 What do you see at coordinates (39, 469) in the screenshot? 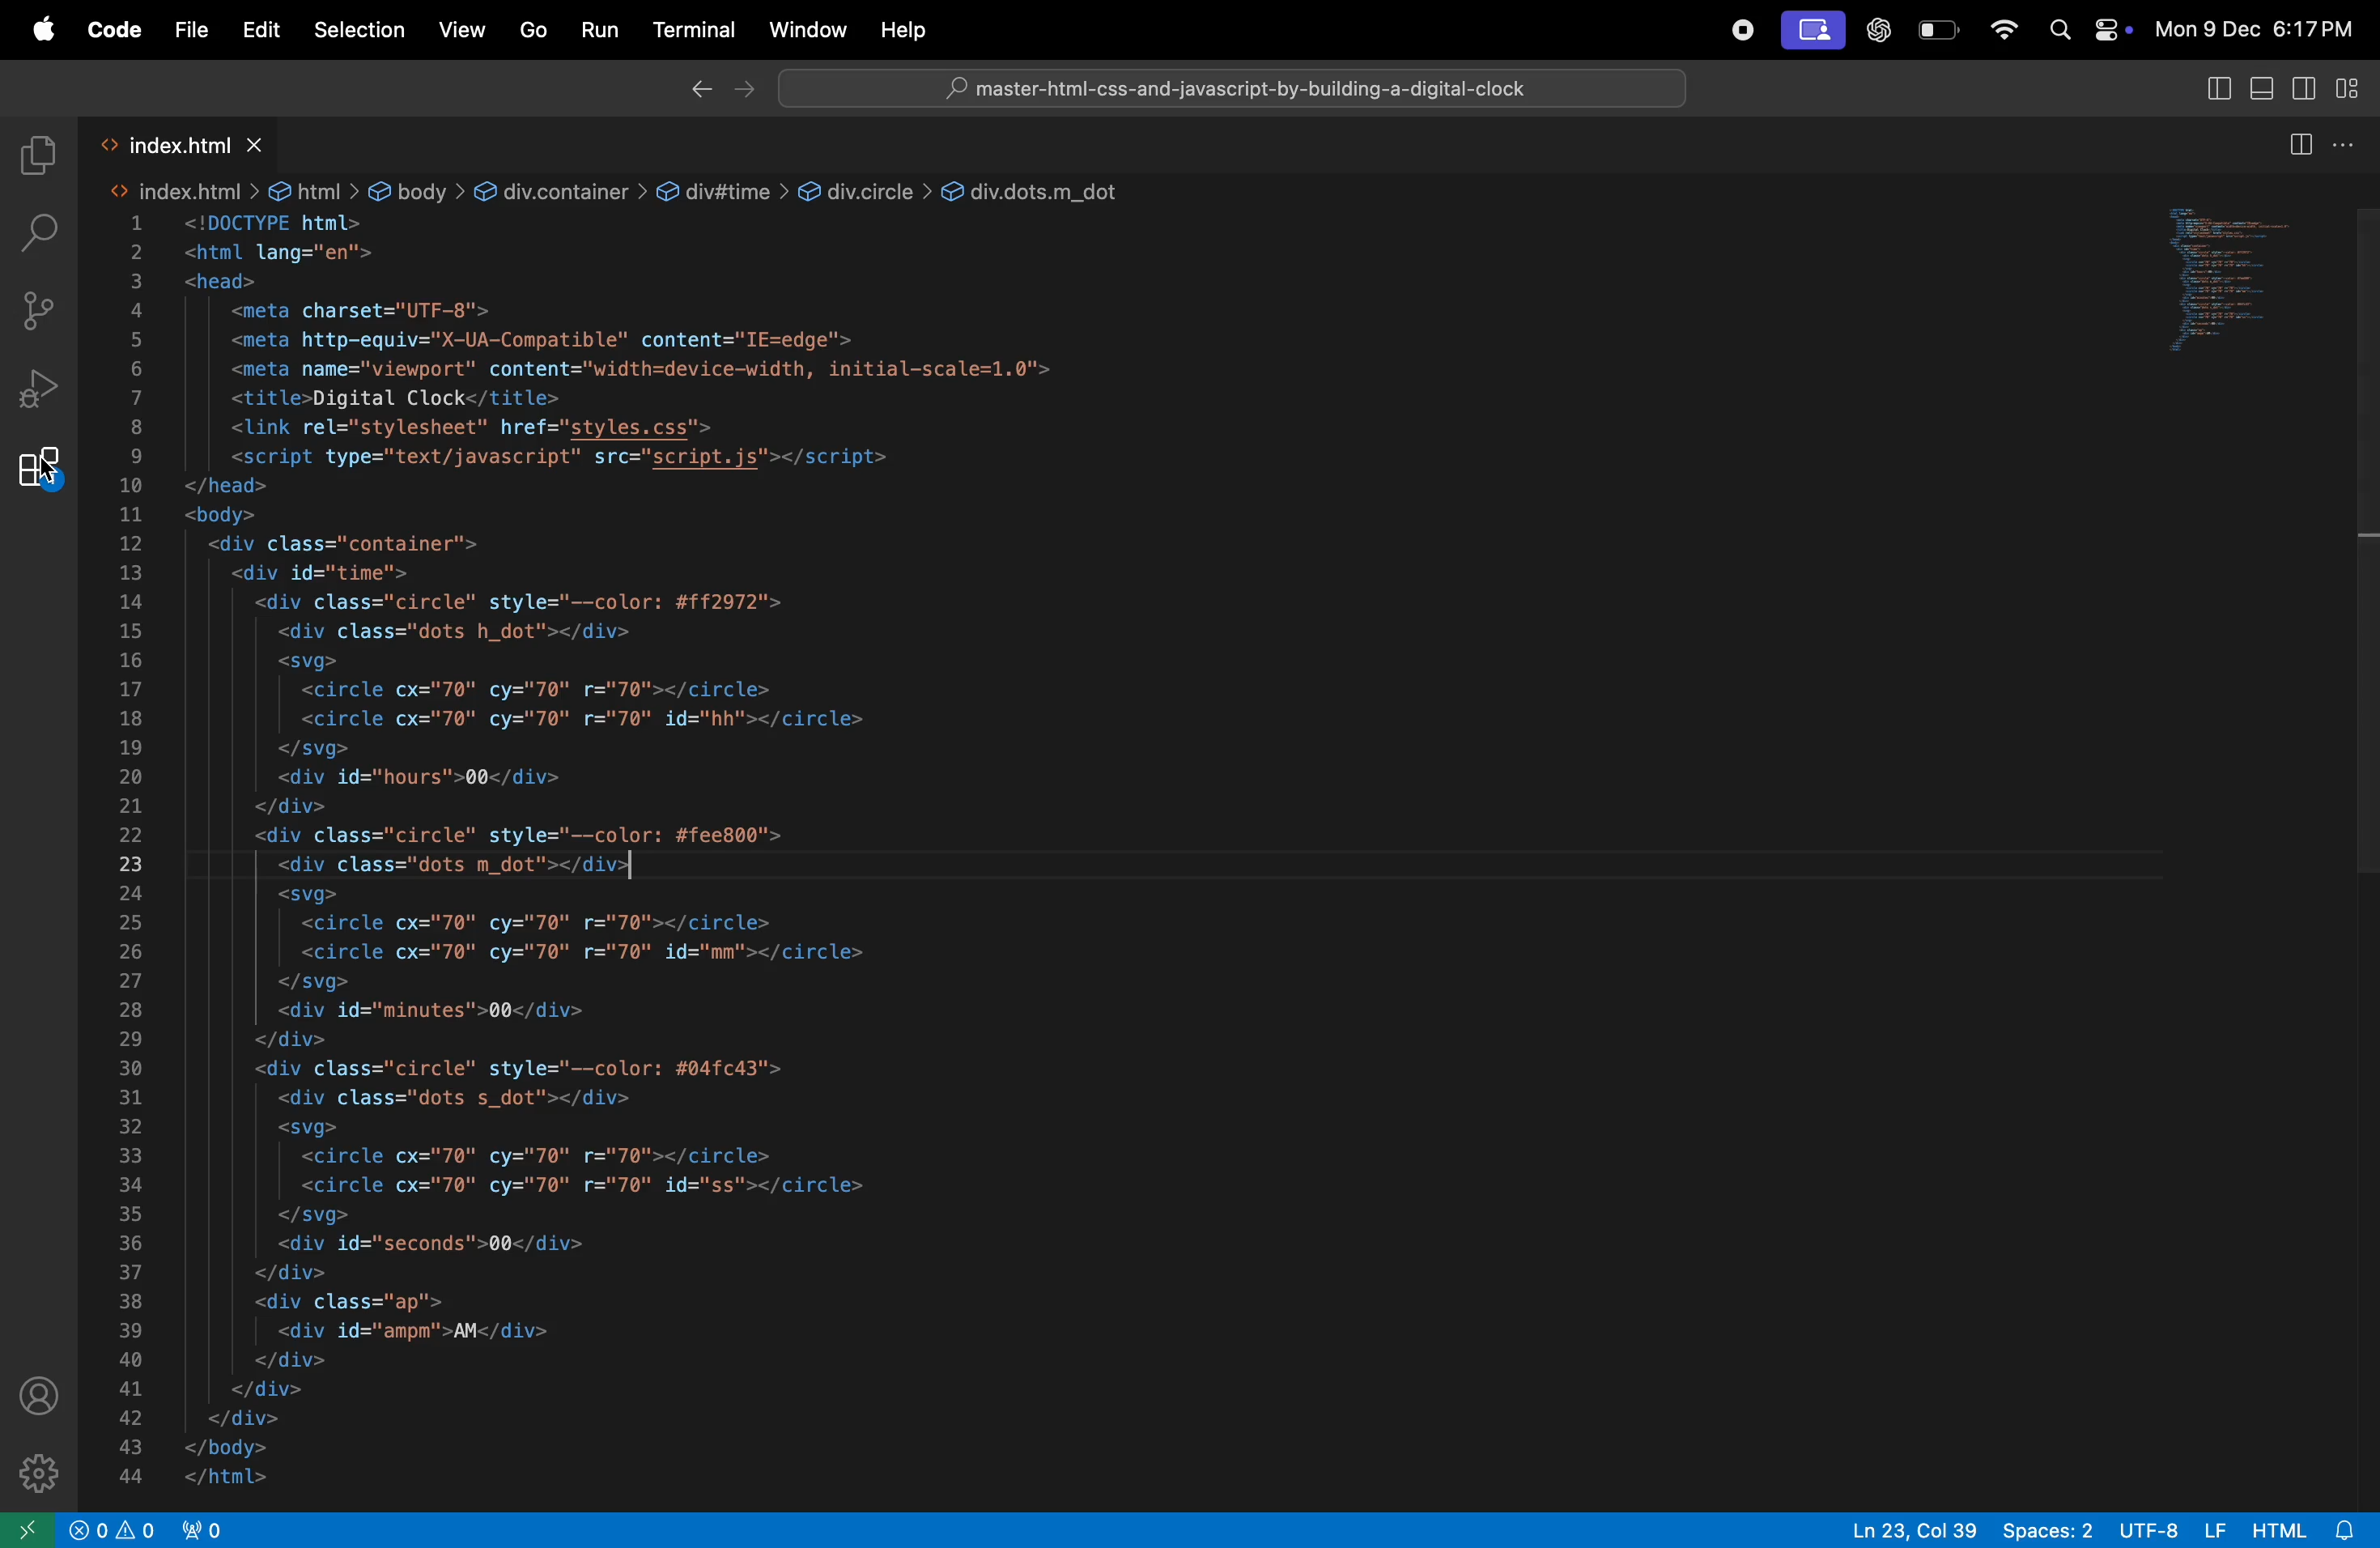
I see `Extensions` at bounding box center [39, 469].